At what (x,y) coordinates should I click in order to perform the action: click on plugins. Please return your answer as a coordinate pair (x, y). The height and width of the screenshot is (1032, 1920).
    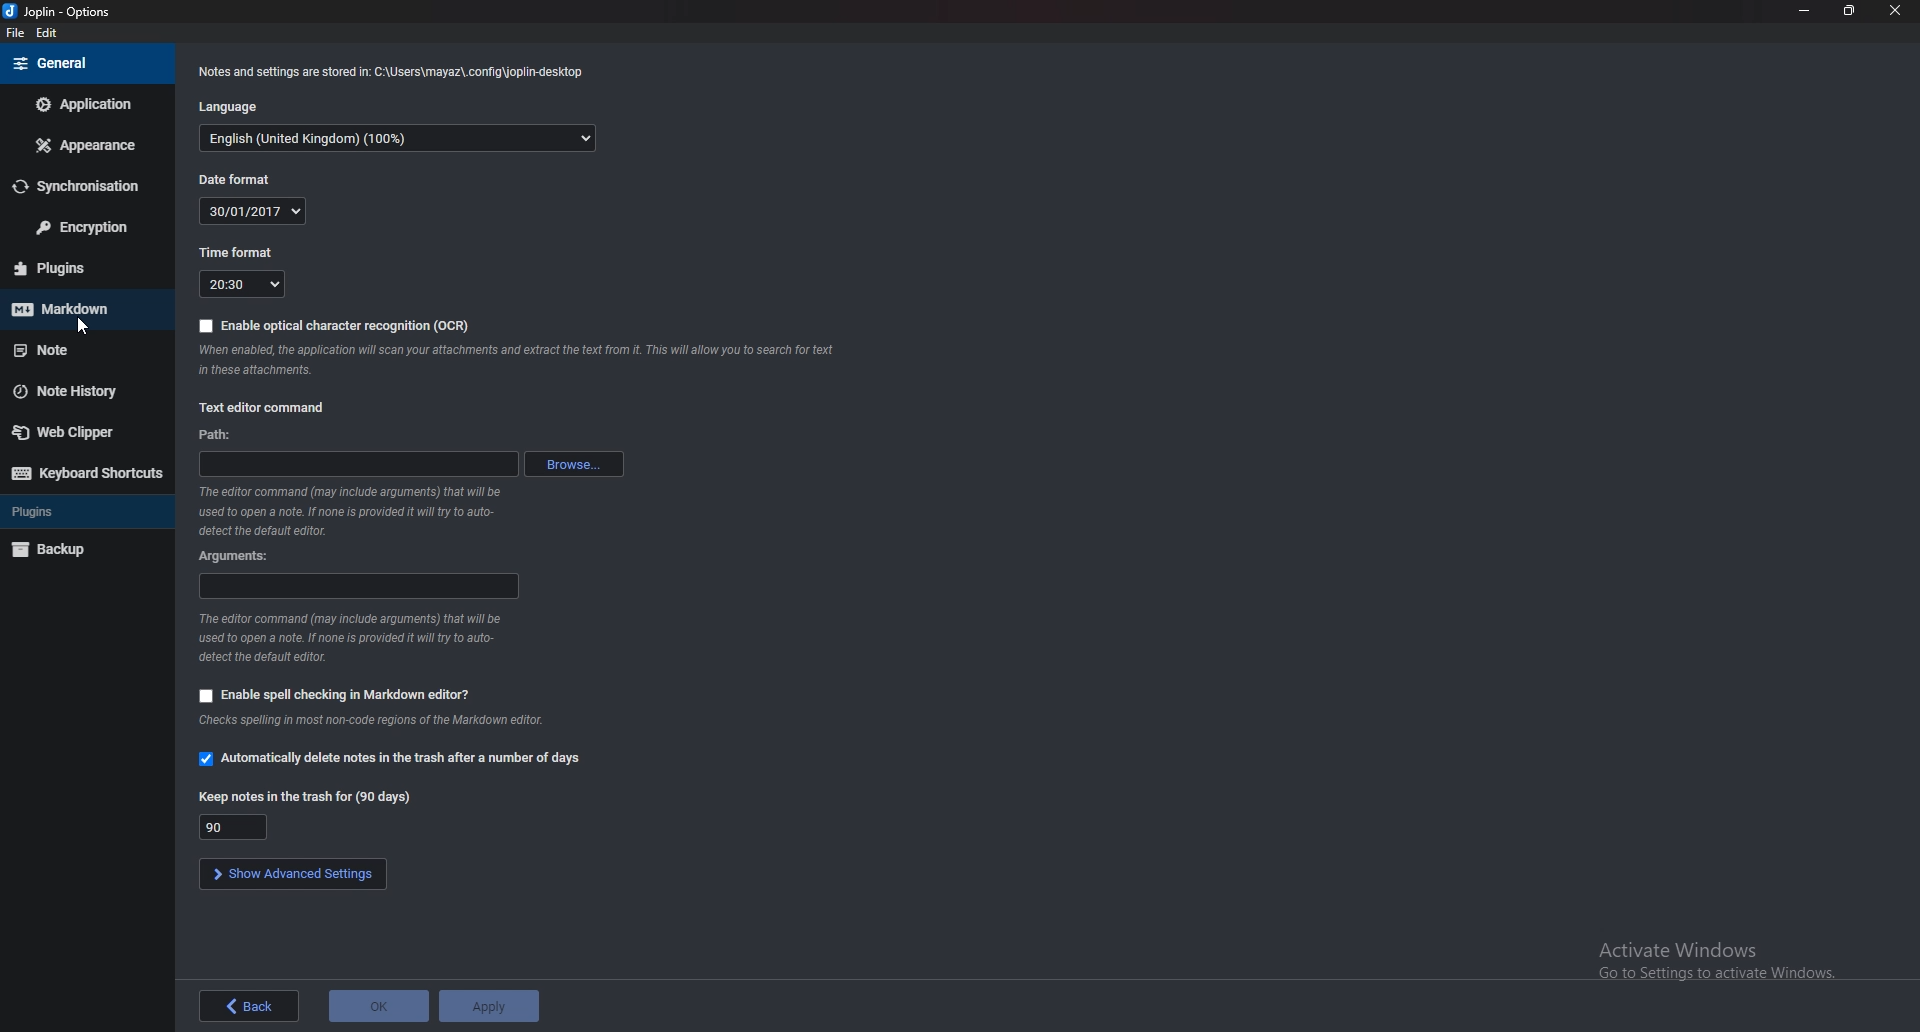
    Looking at the image, I should click on (85, 511).